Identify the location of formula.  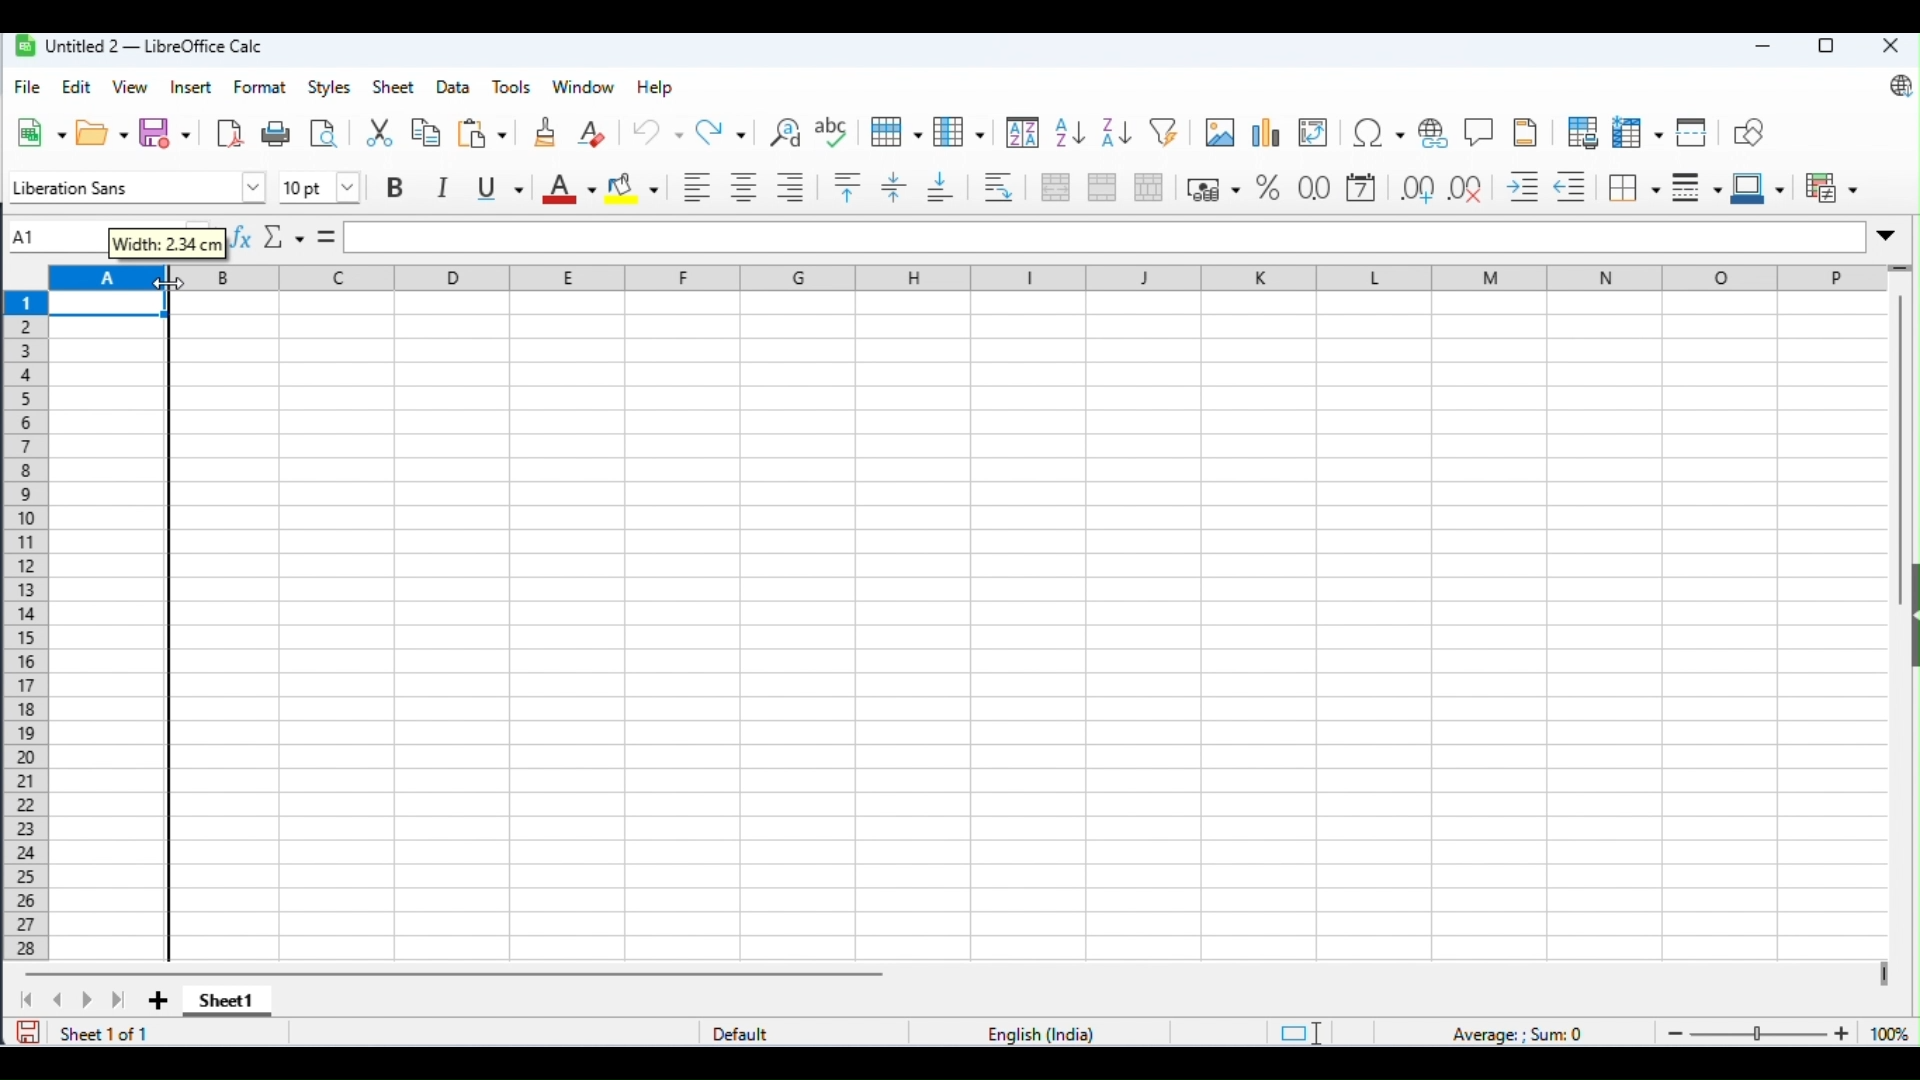
(1522, 1033).